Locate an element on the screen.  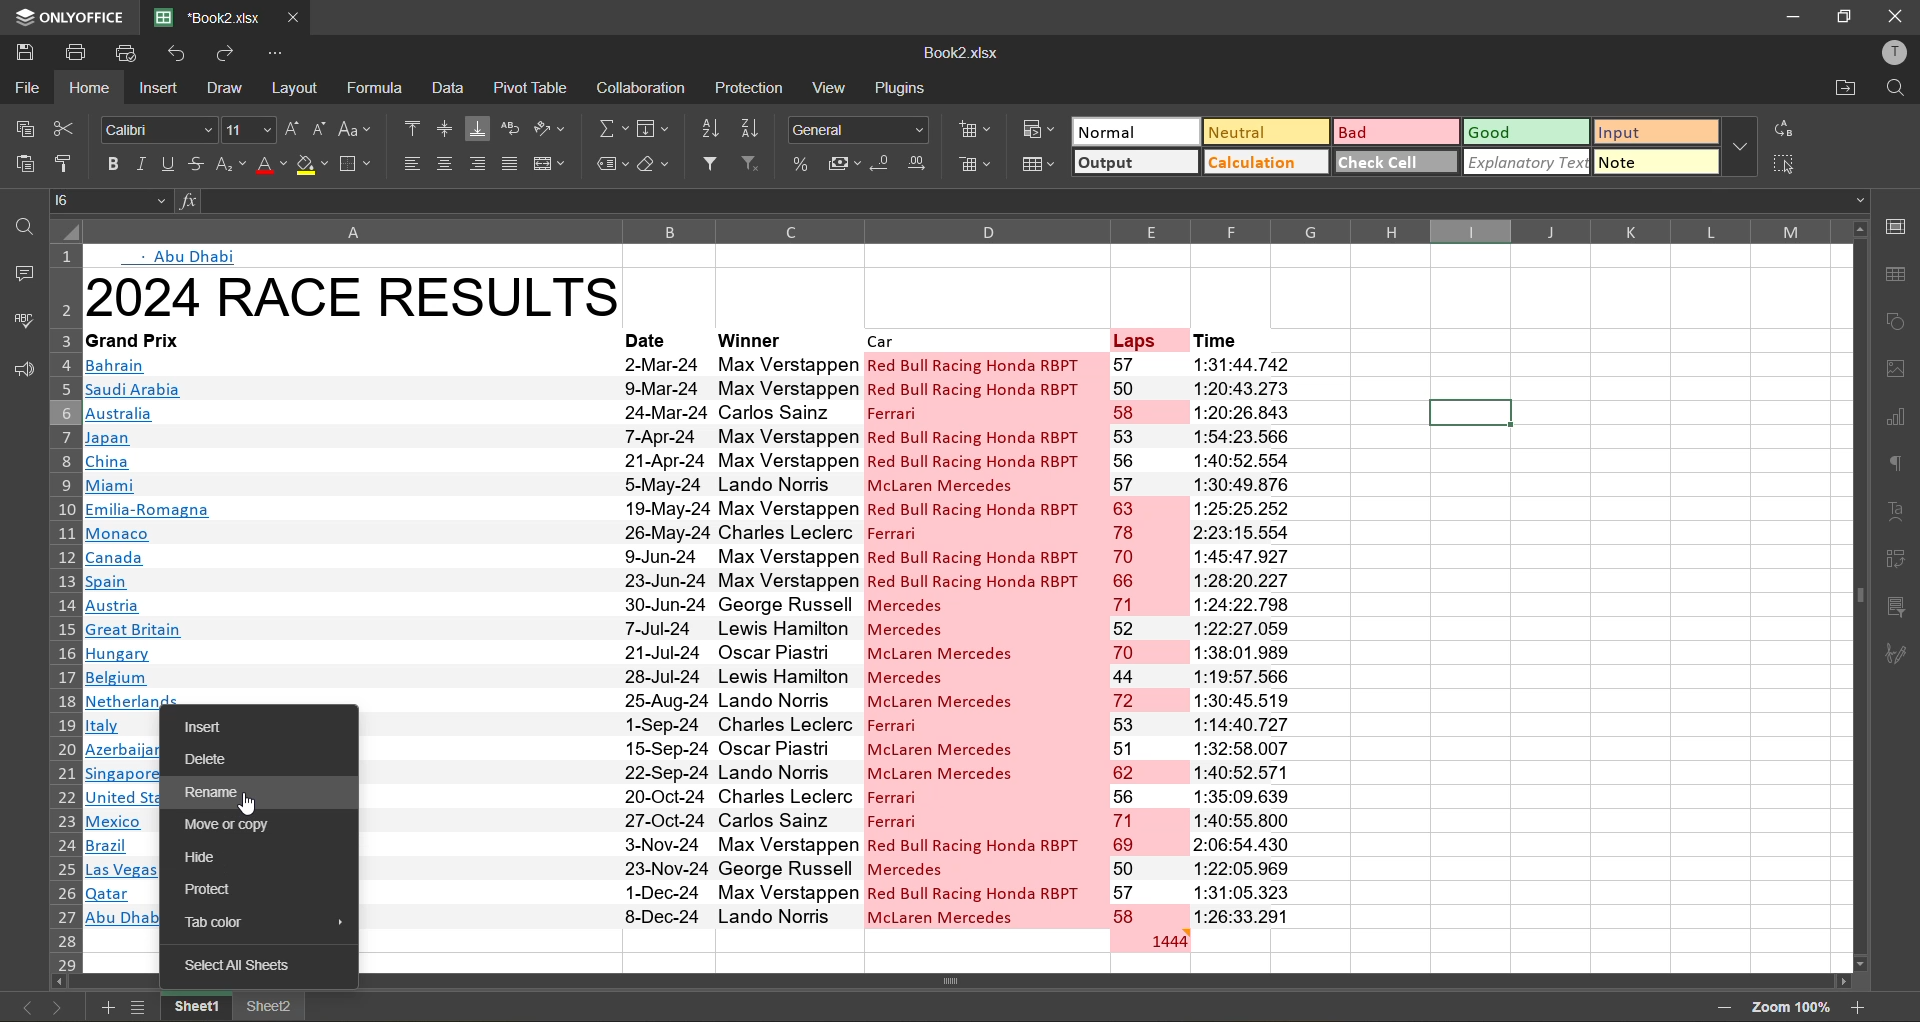
conditional formatting is located at coordinates (1038, 130).